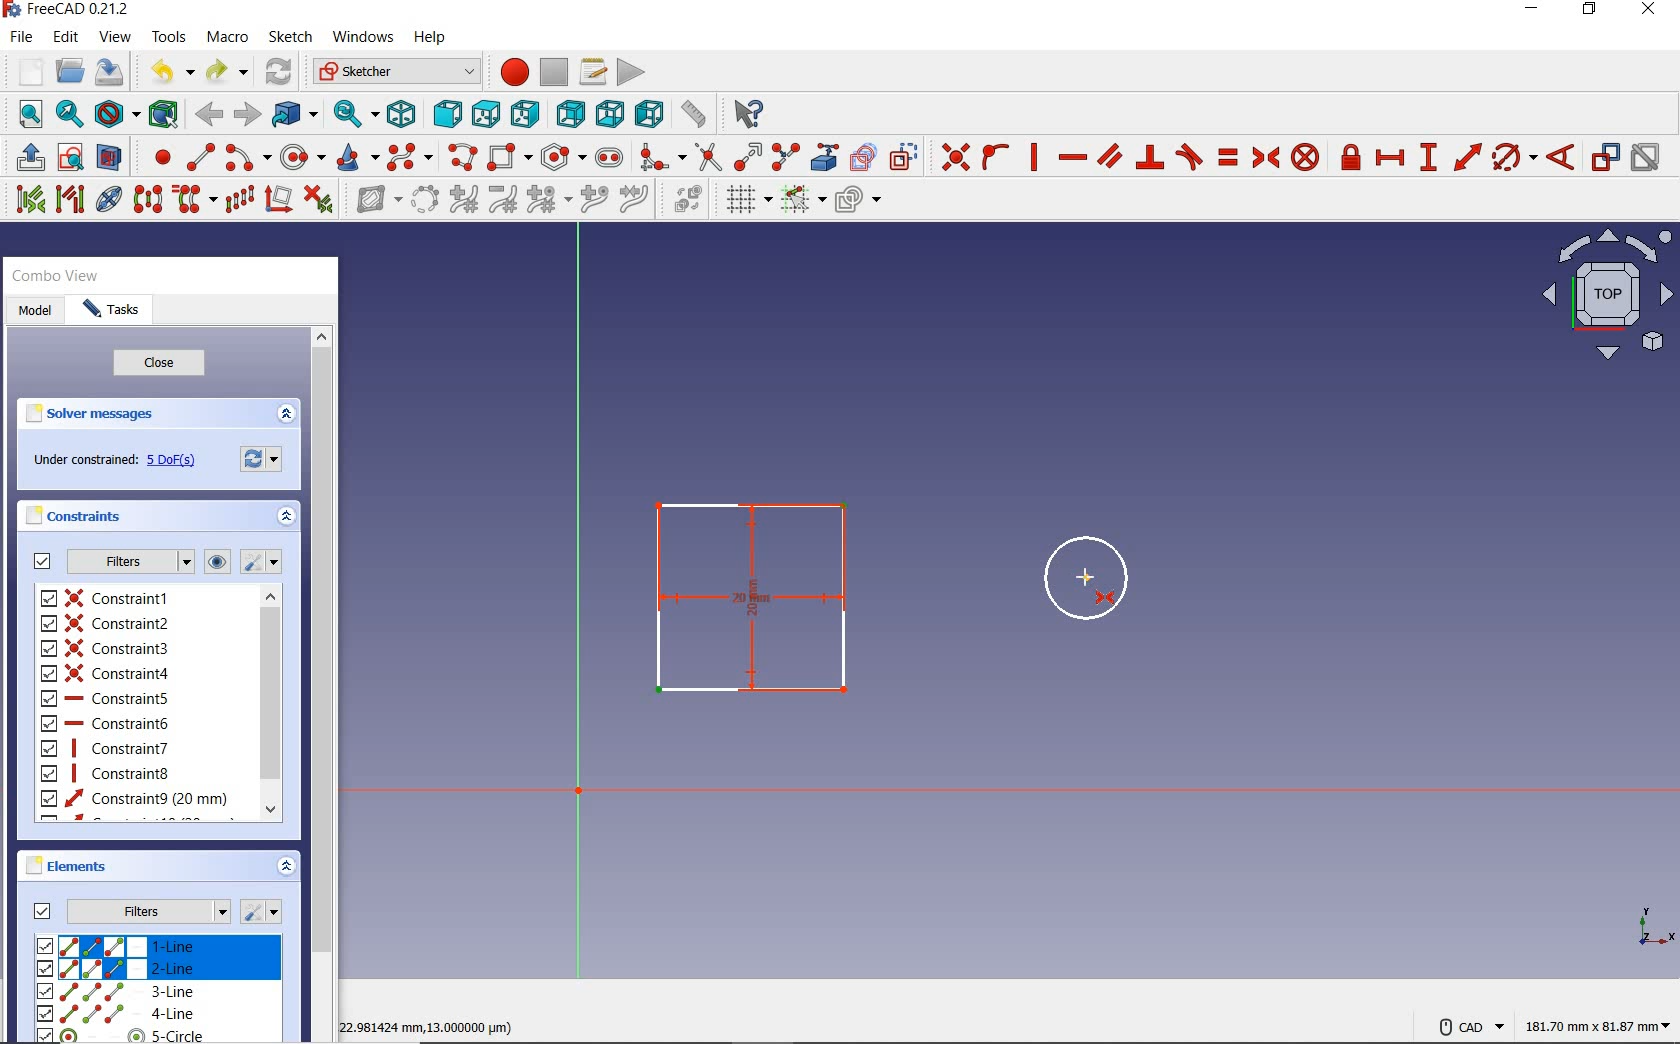 This screenshot has width=1680, height=1044. Describe the element at coordinates (1608, 300) in the screenshot. I see `Plane view` at that location.